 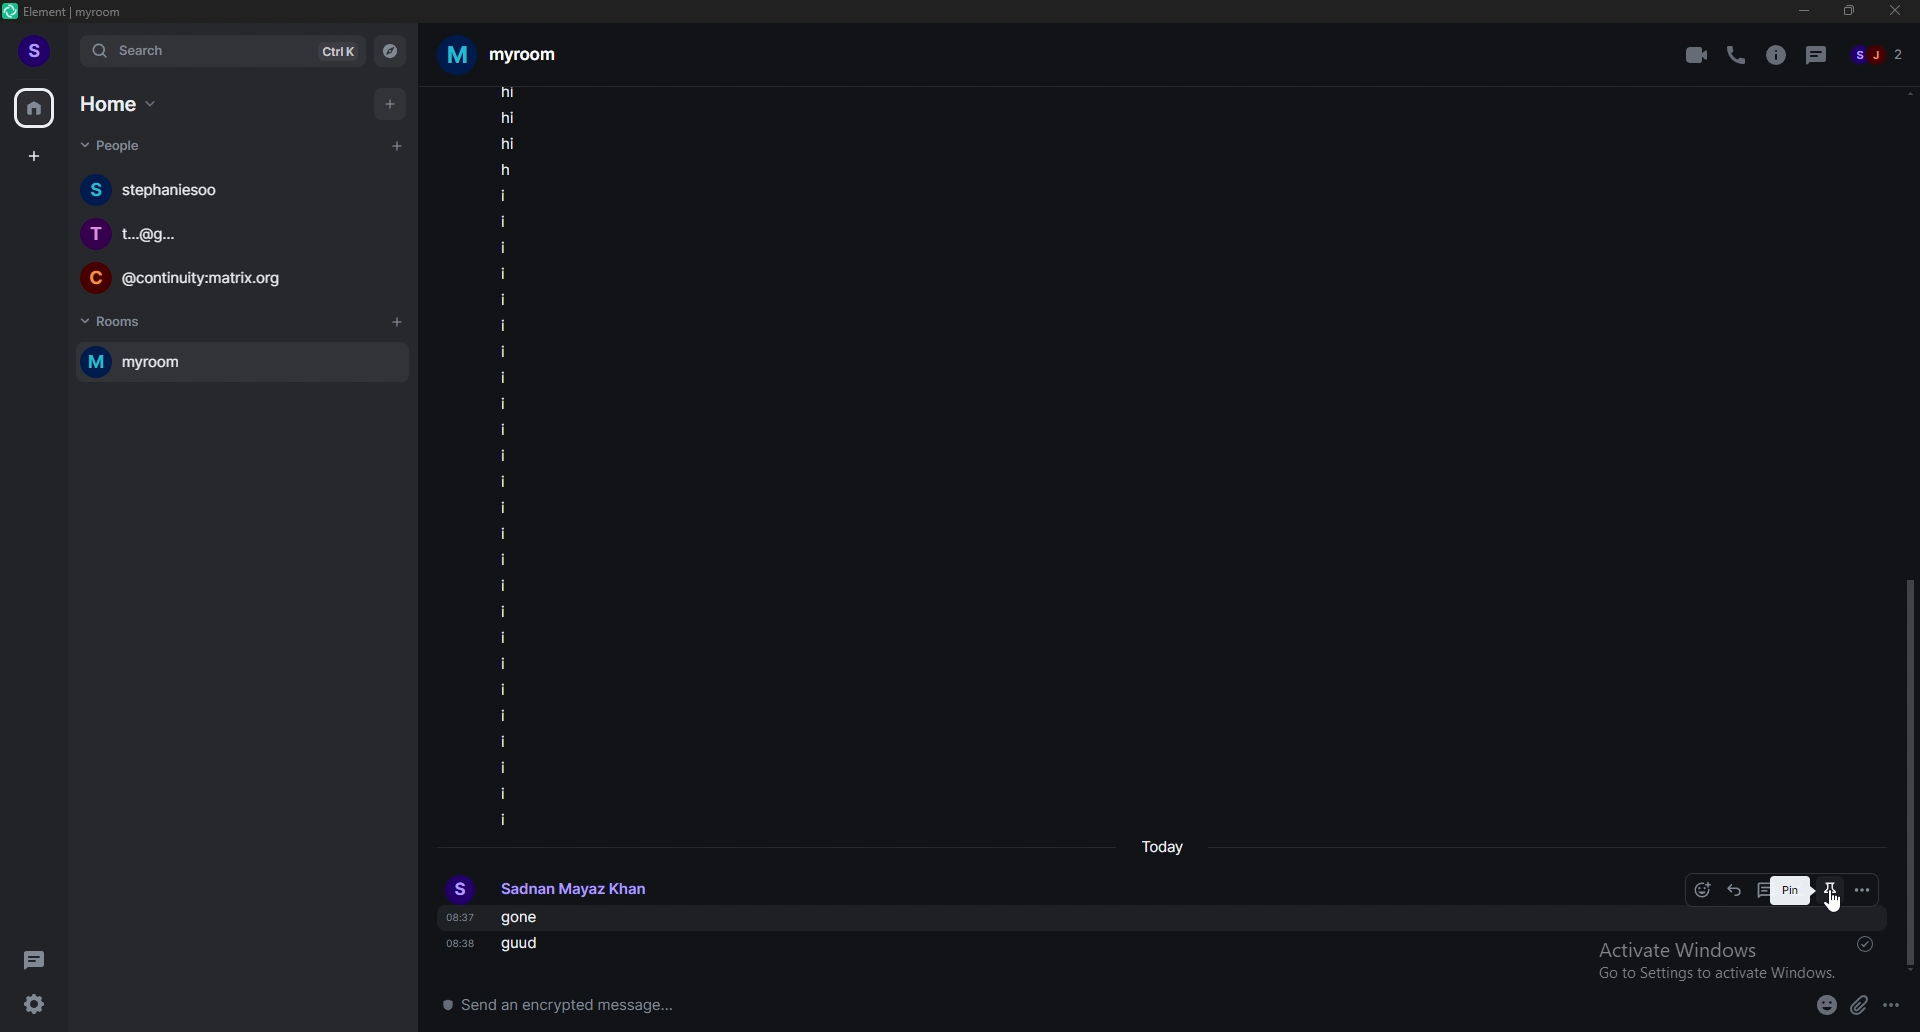 I want to click on Activate Windows, so click(x=1713, y=958).